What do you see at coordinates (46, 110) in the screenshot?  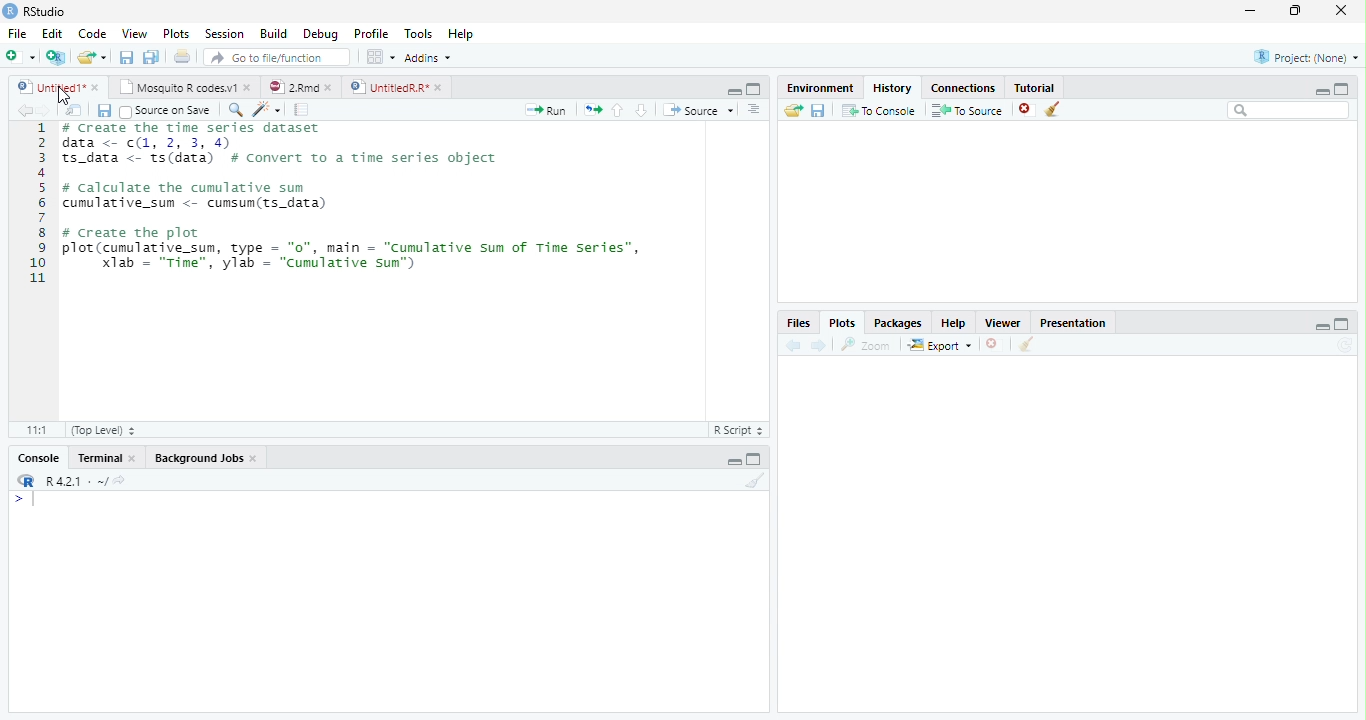 I see `Next` at bounding box center [46, 110].